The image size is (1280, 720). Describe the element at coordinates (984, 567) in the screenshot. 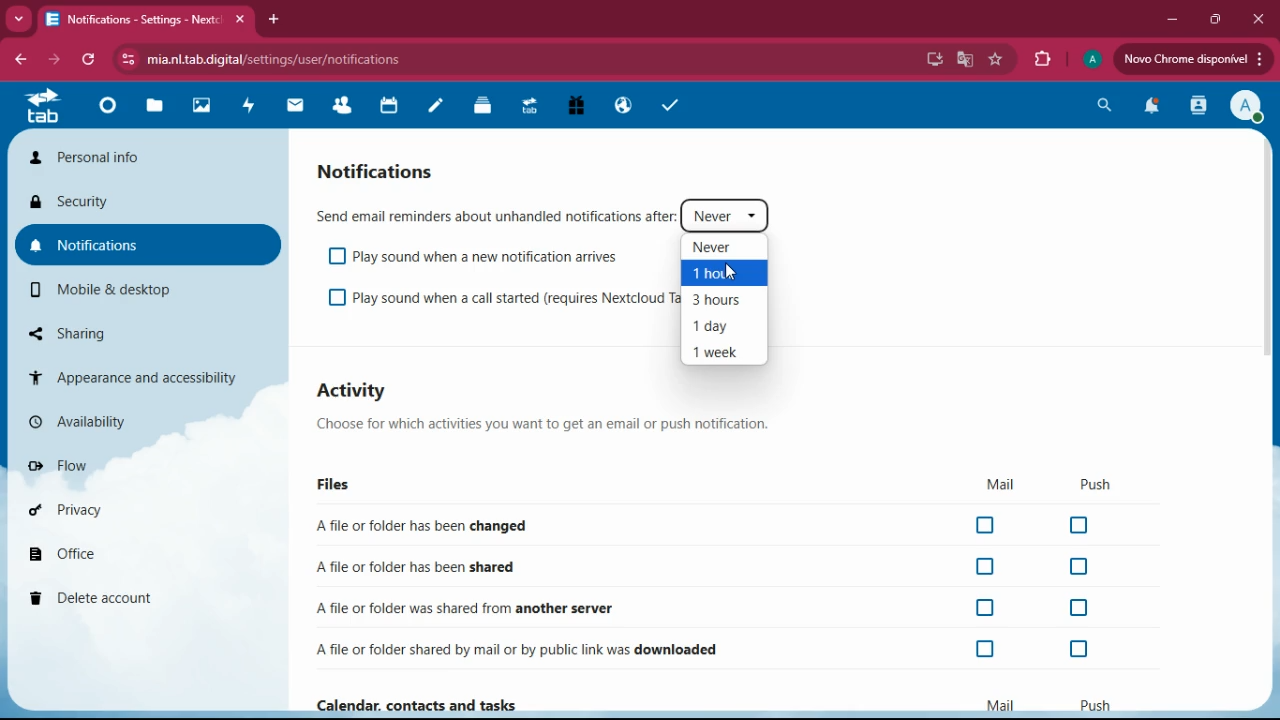

I see `off` at that location.